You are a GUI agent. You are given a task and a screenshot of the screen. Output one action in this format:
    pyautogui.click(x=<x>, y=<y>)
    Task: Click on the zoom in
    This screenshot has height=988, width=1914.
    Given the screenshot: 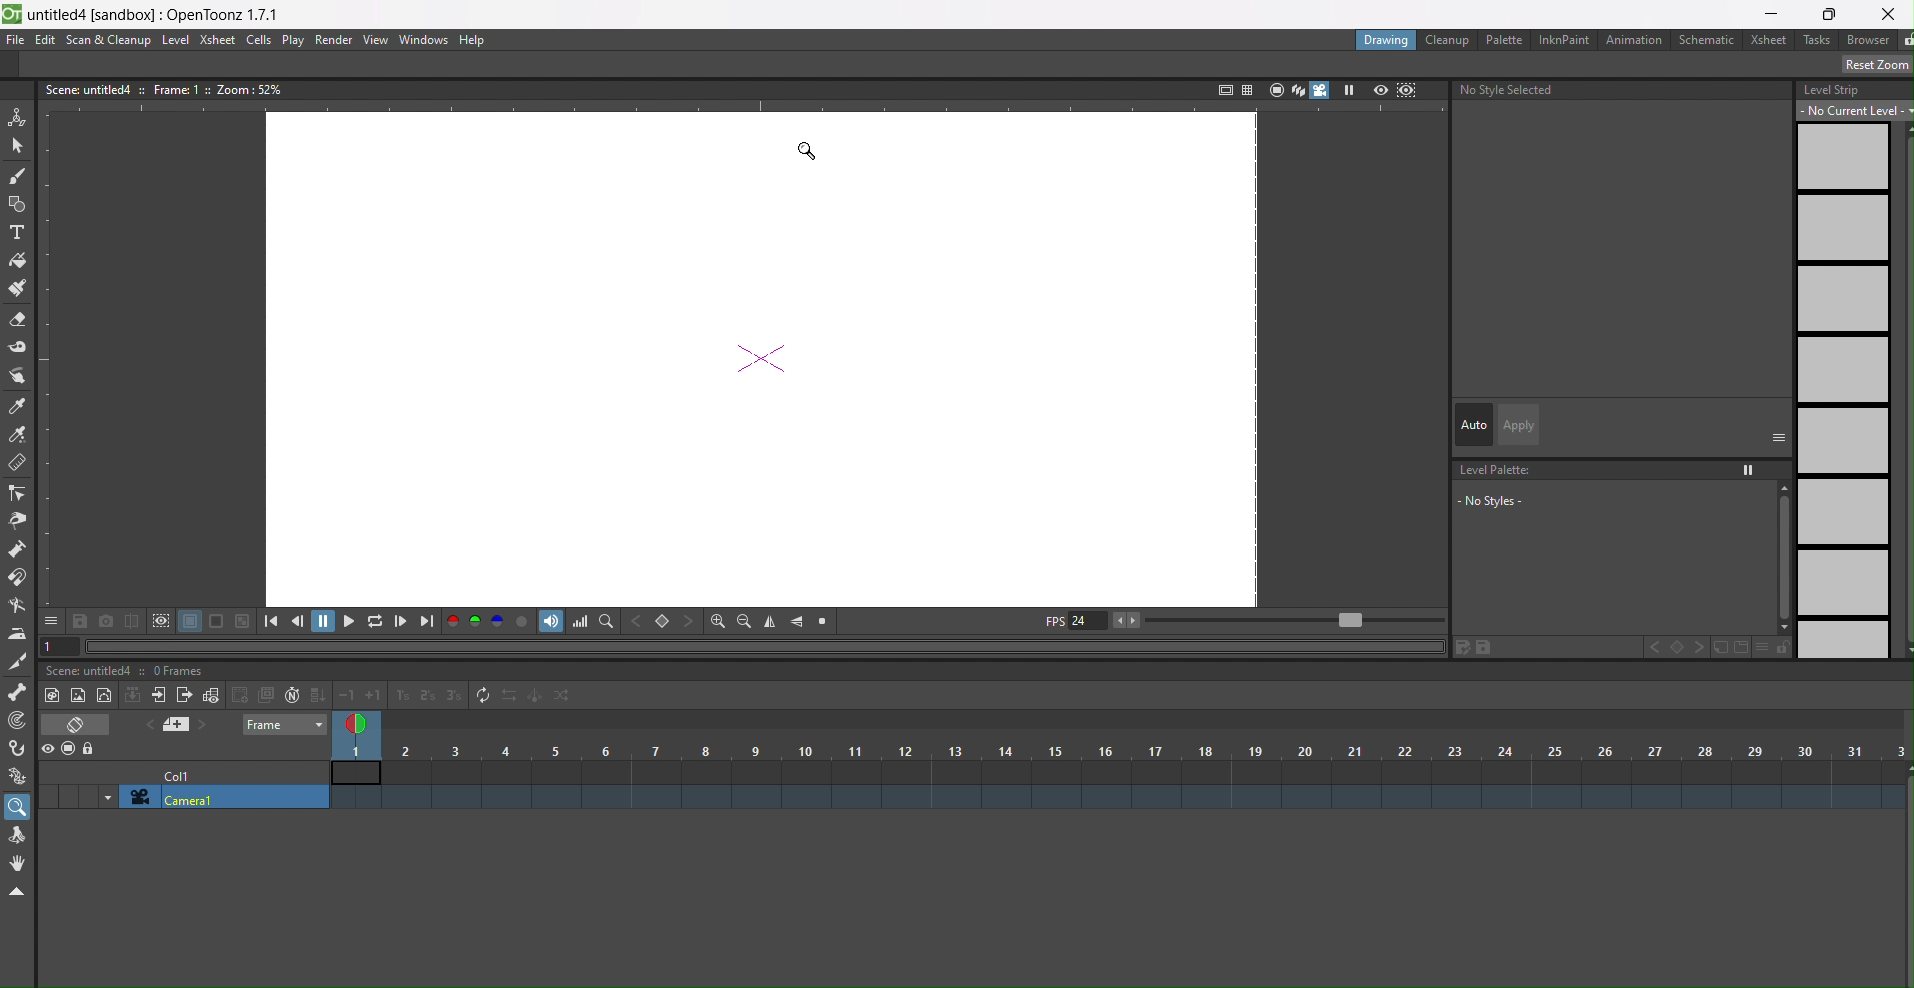 What is the action you would take?
    pyautogui.click(x=712, y=619)
    